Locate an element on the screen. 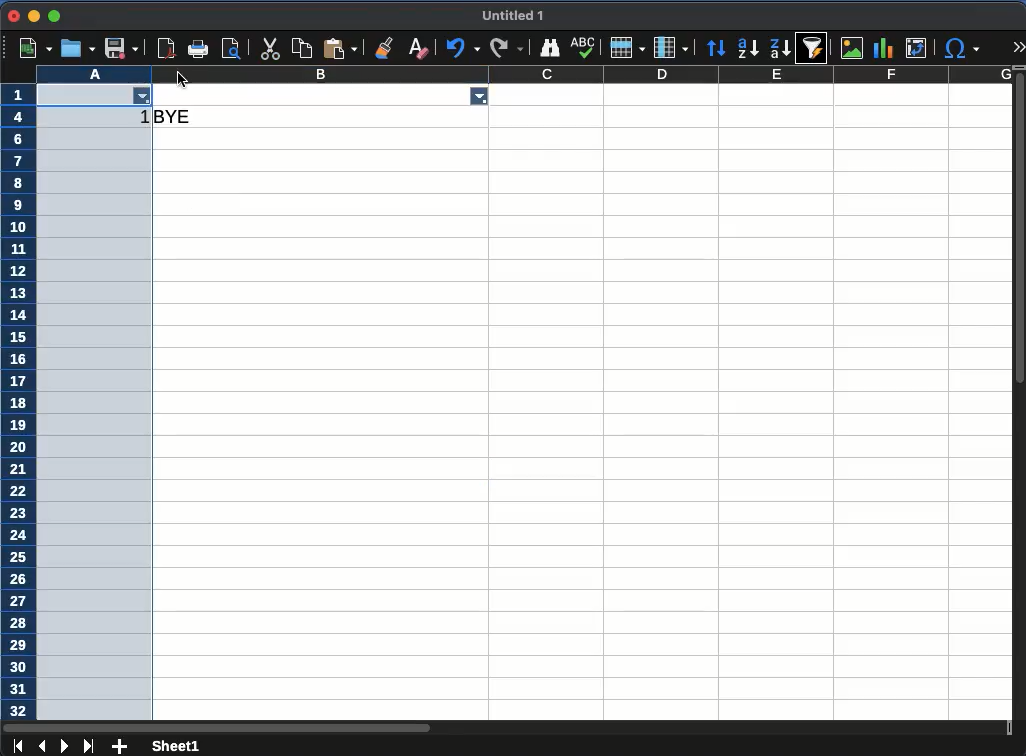  abc is located at coordinates (580, 47).